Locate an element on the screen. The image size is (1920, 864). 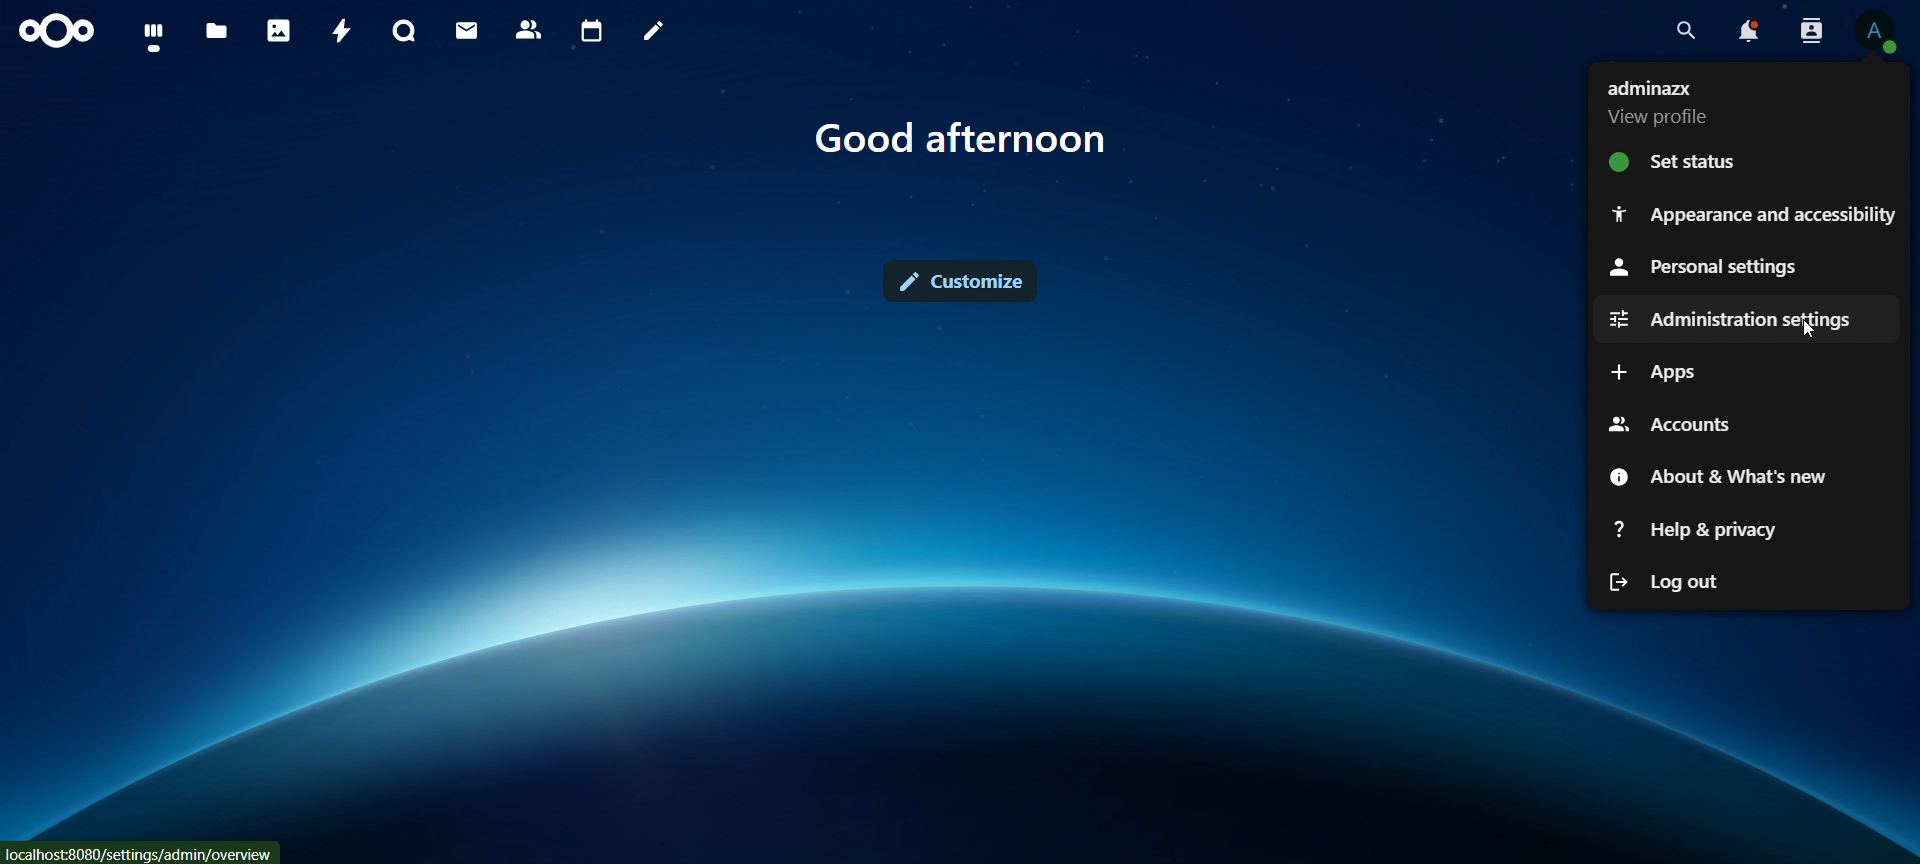
notifications is located at coordinates (1751, 33).